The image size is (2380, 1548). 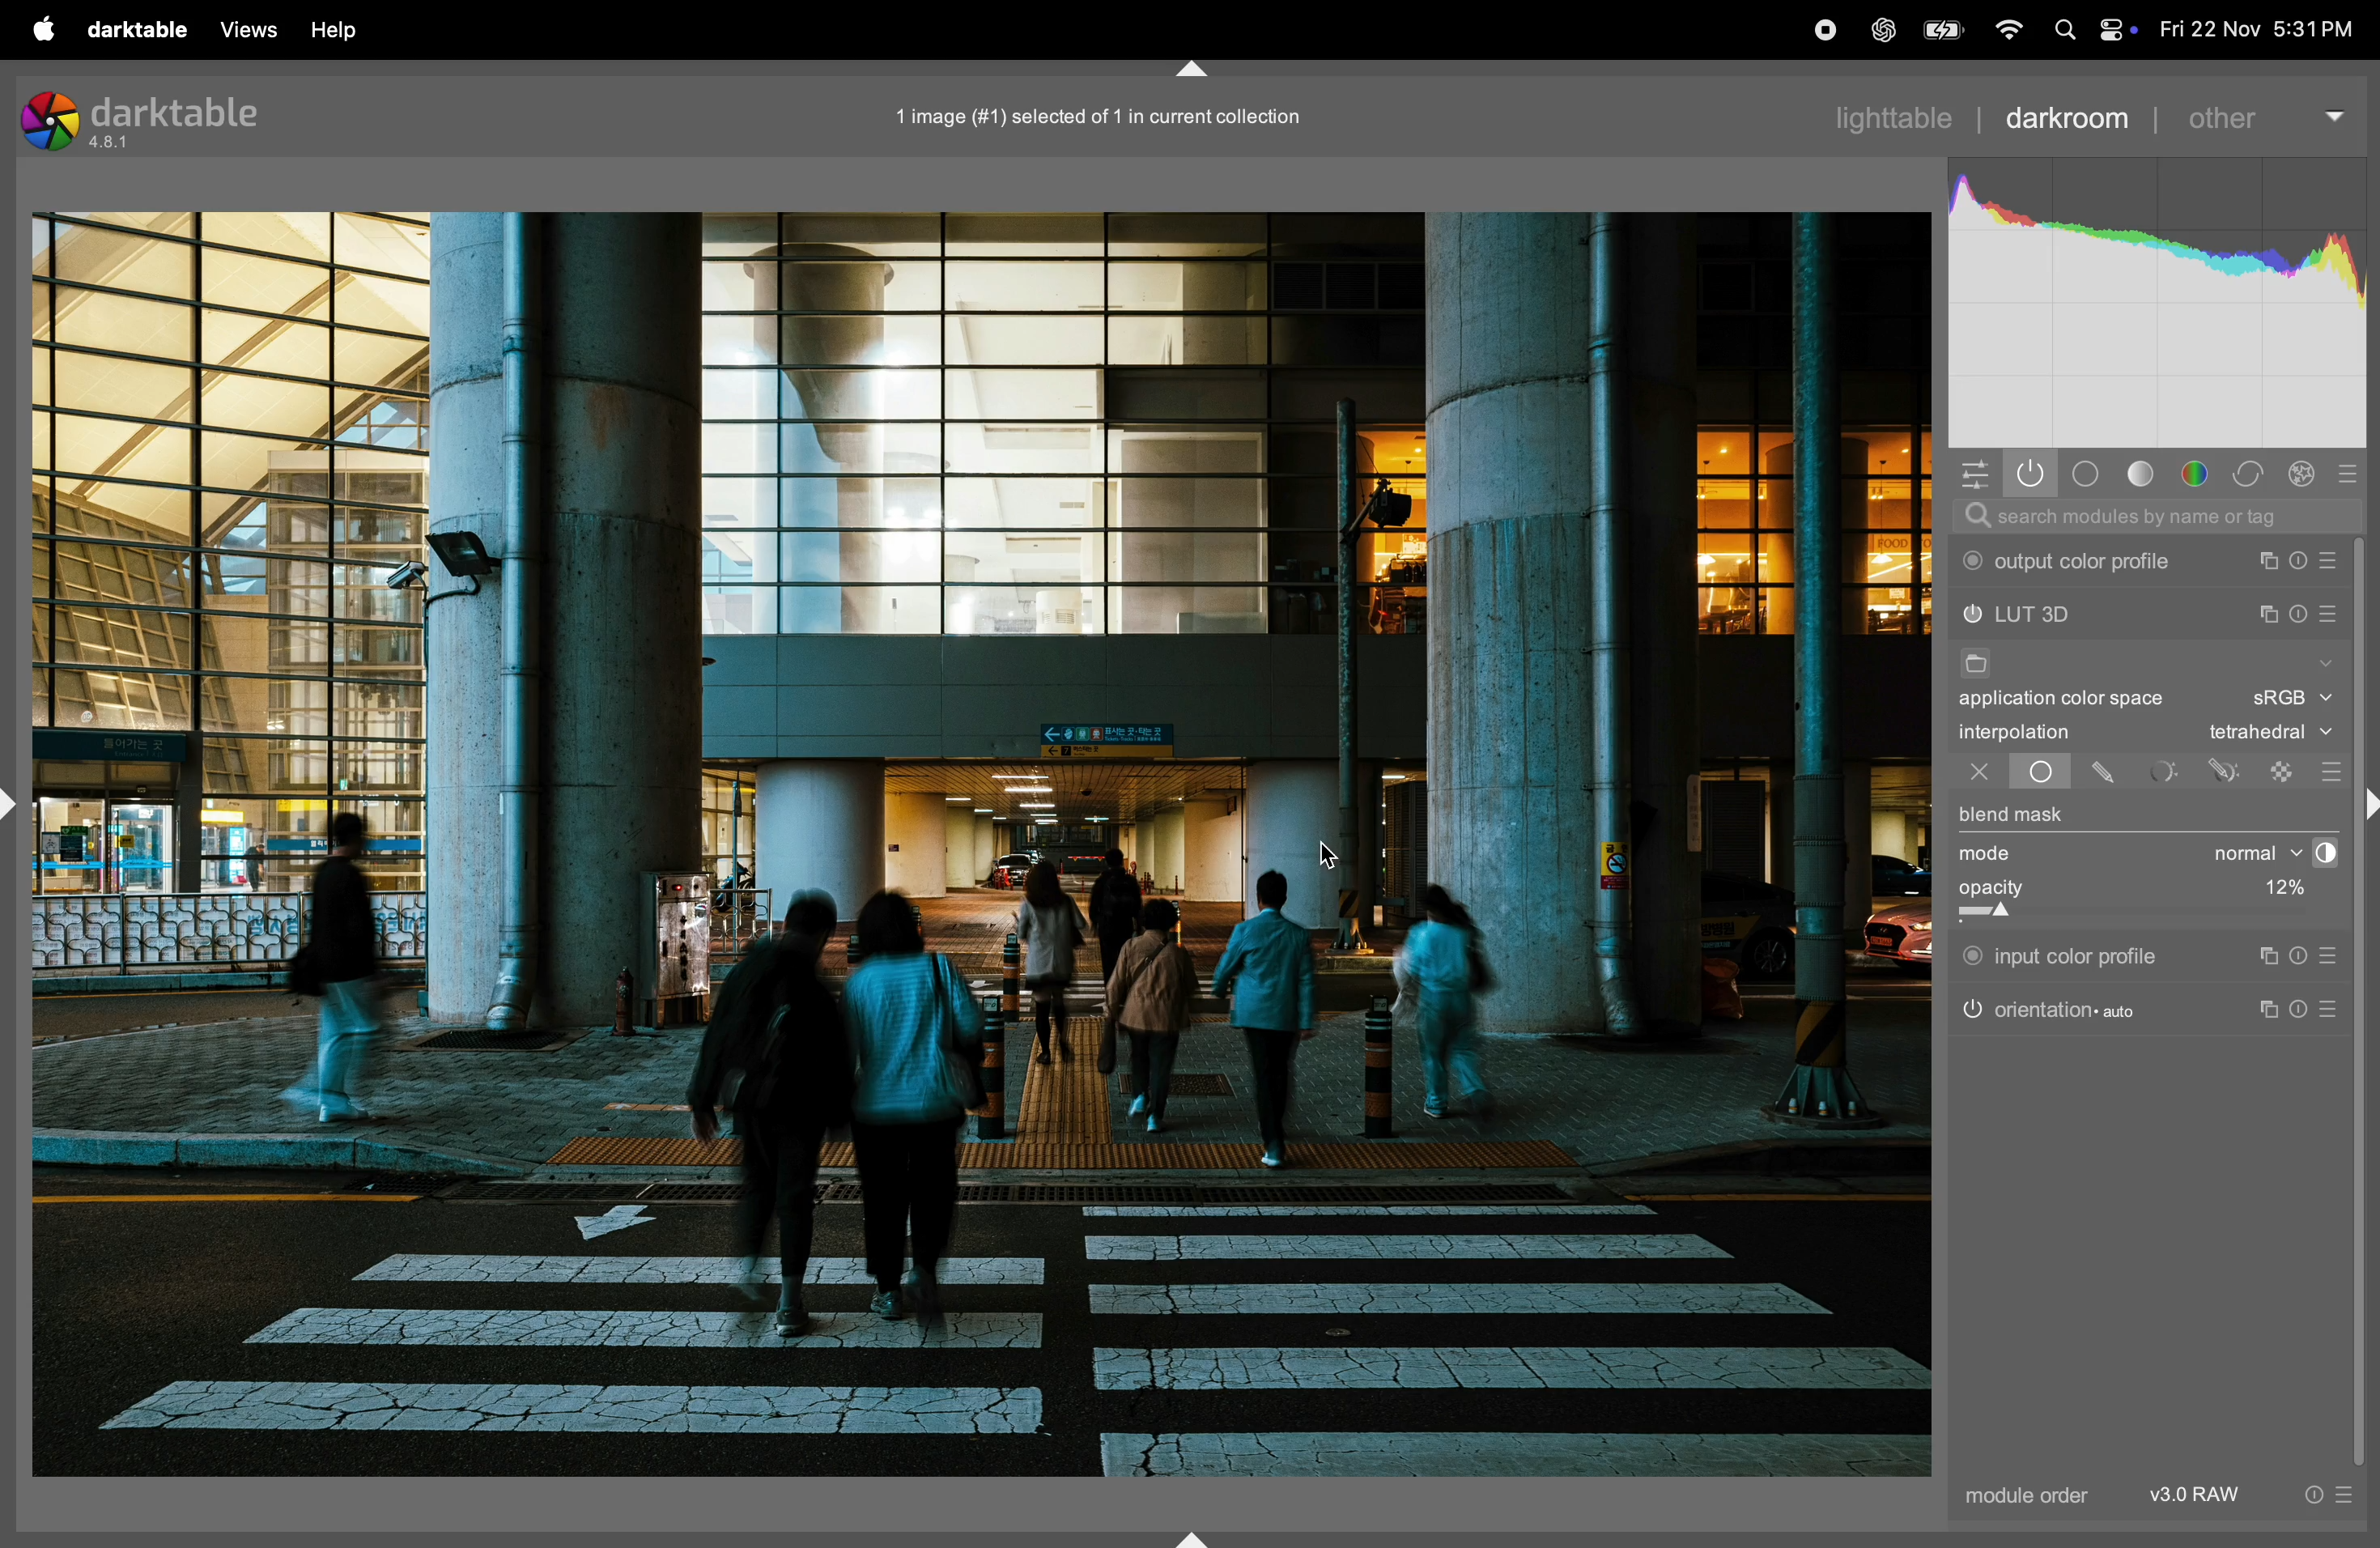 I want to click on Srgb, so click(x=2291, y=699).